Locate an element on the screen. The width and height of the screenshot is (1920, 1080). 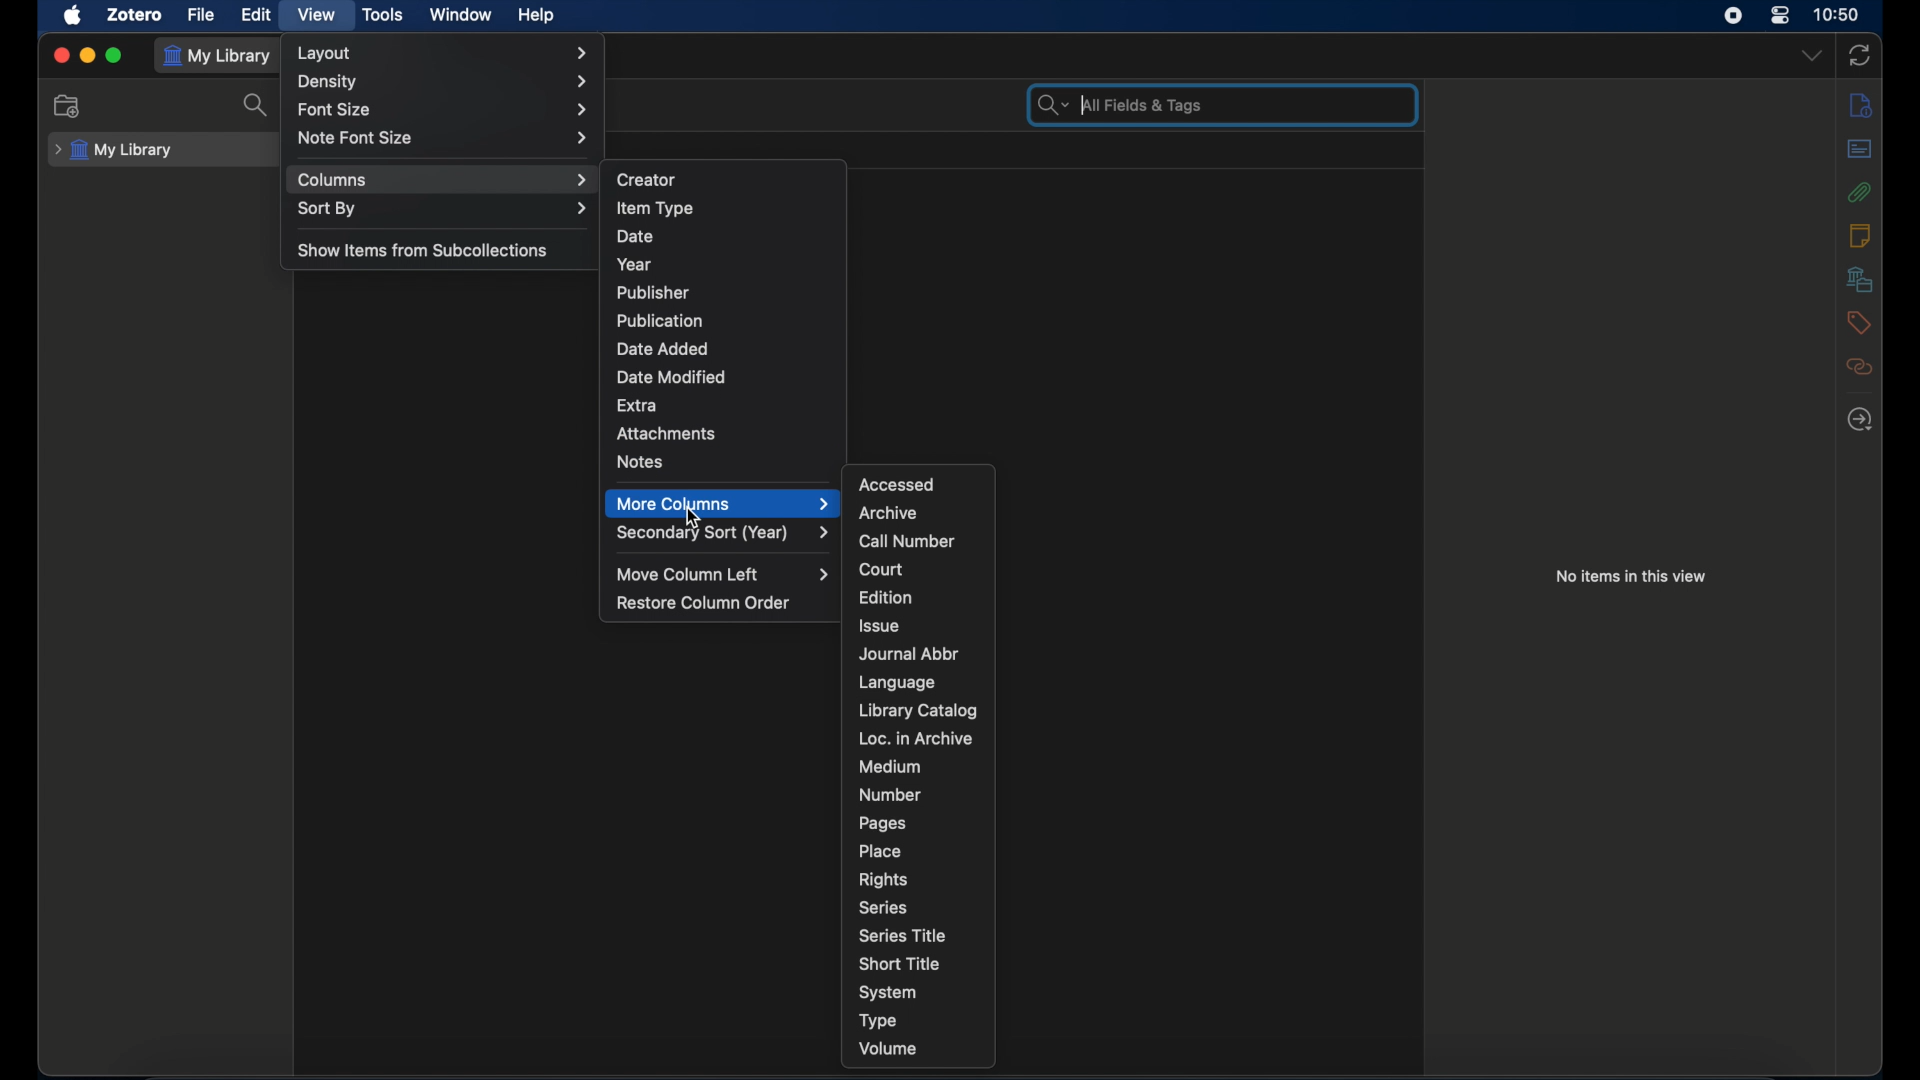
libraries is located at coordinates (1859, 279).